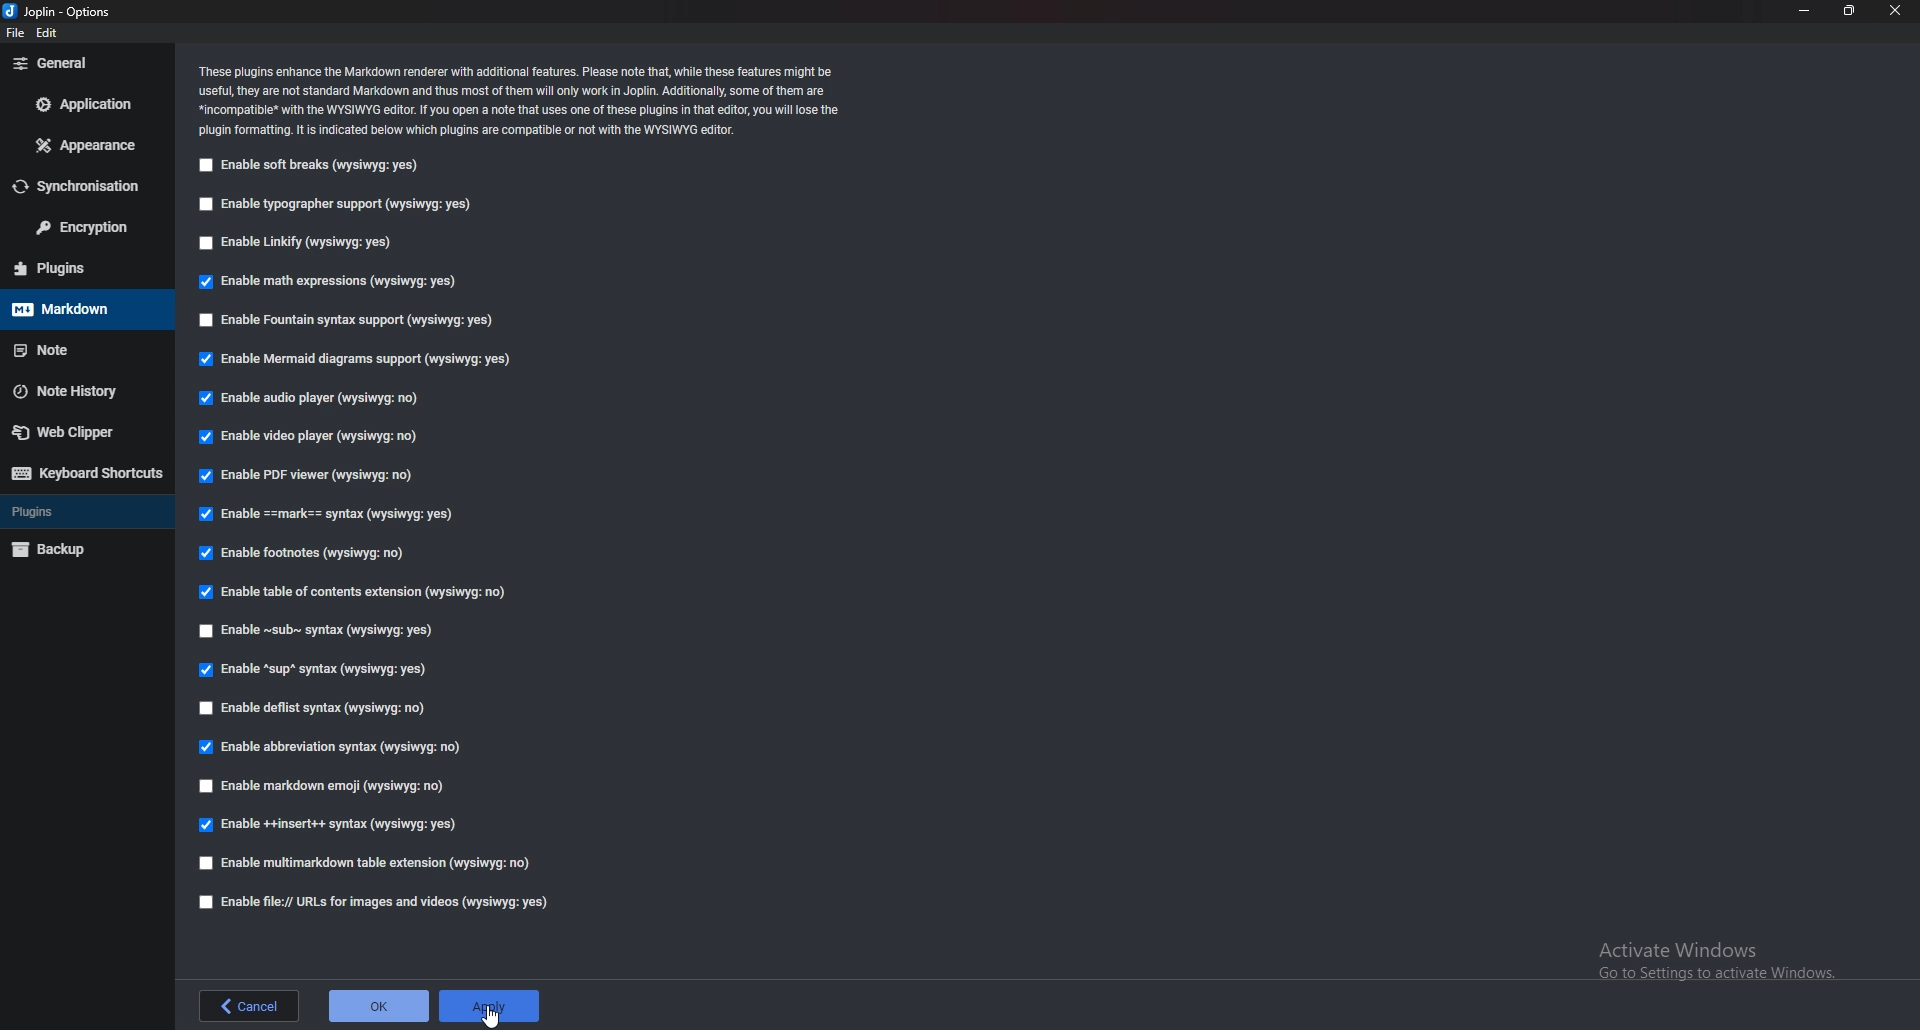 This screenshot has width=1920, height=1030. I want to click on Info, so click(524, 98).